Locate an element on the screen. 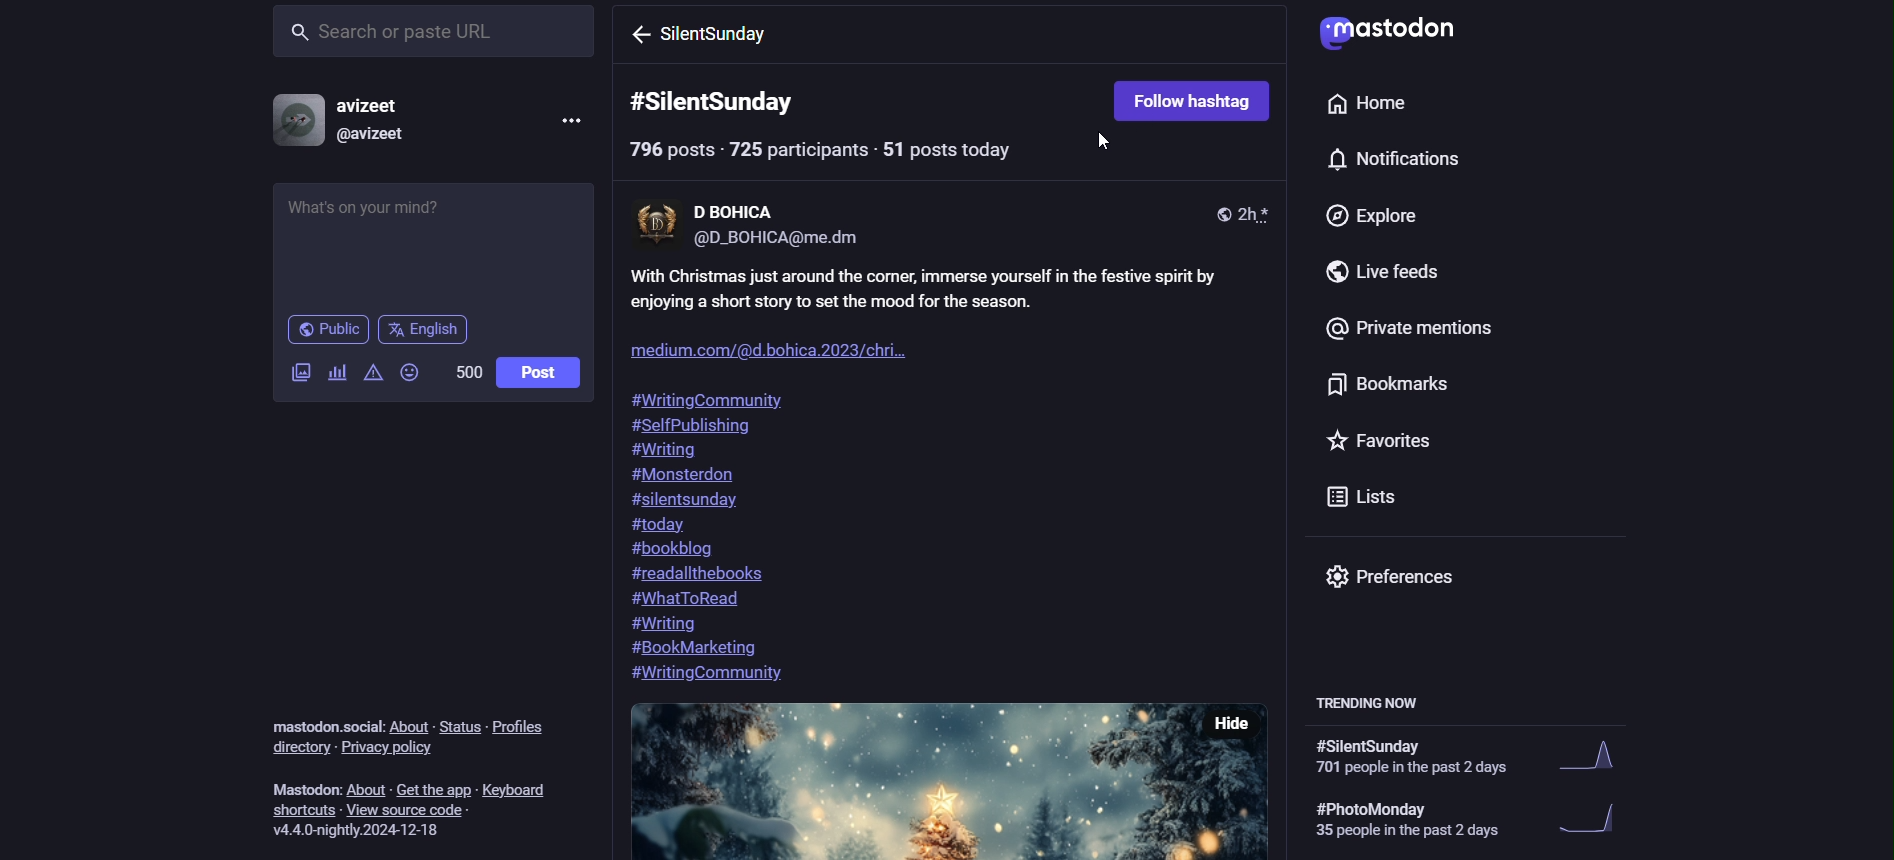 This screenshot has height=860, width=1894. about is located at coordinates (366, 790).